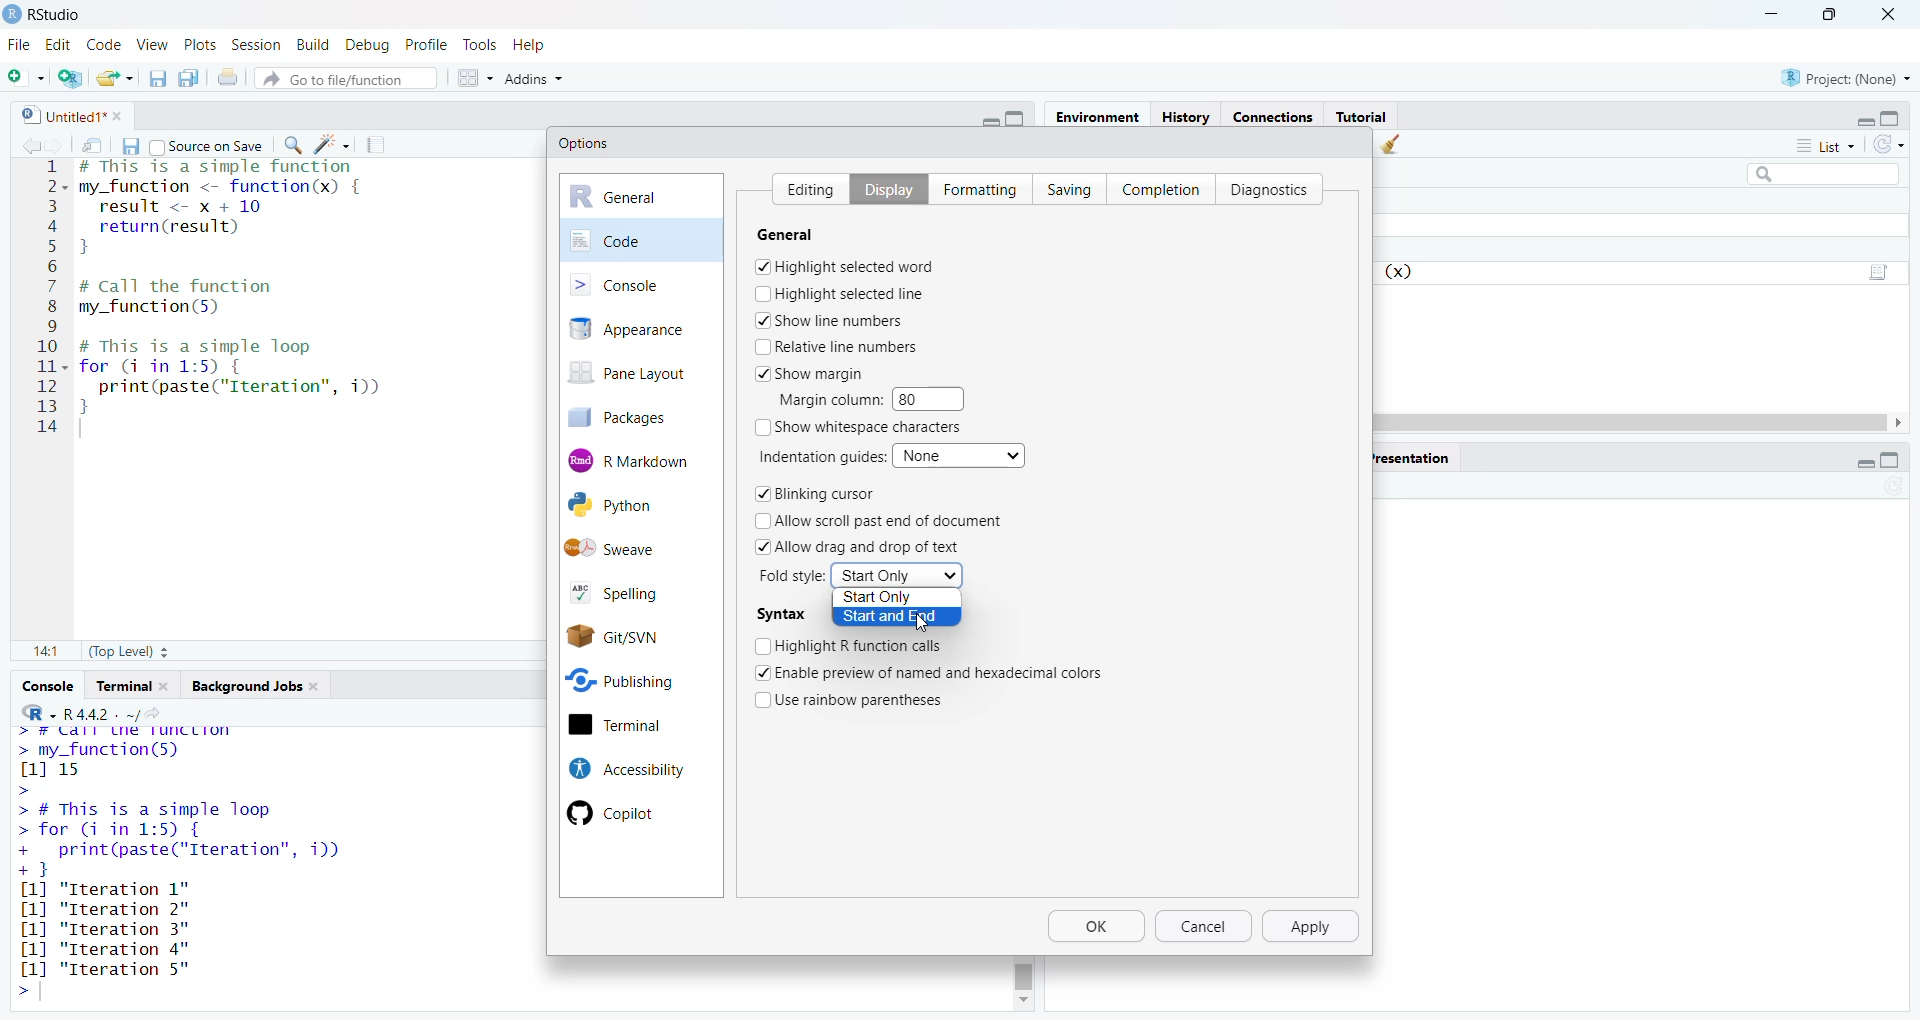  I want to click on Ok, so click(1097, 929).